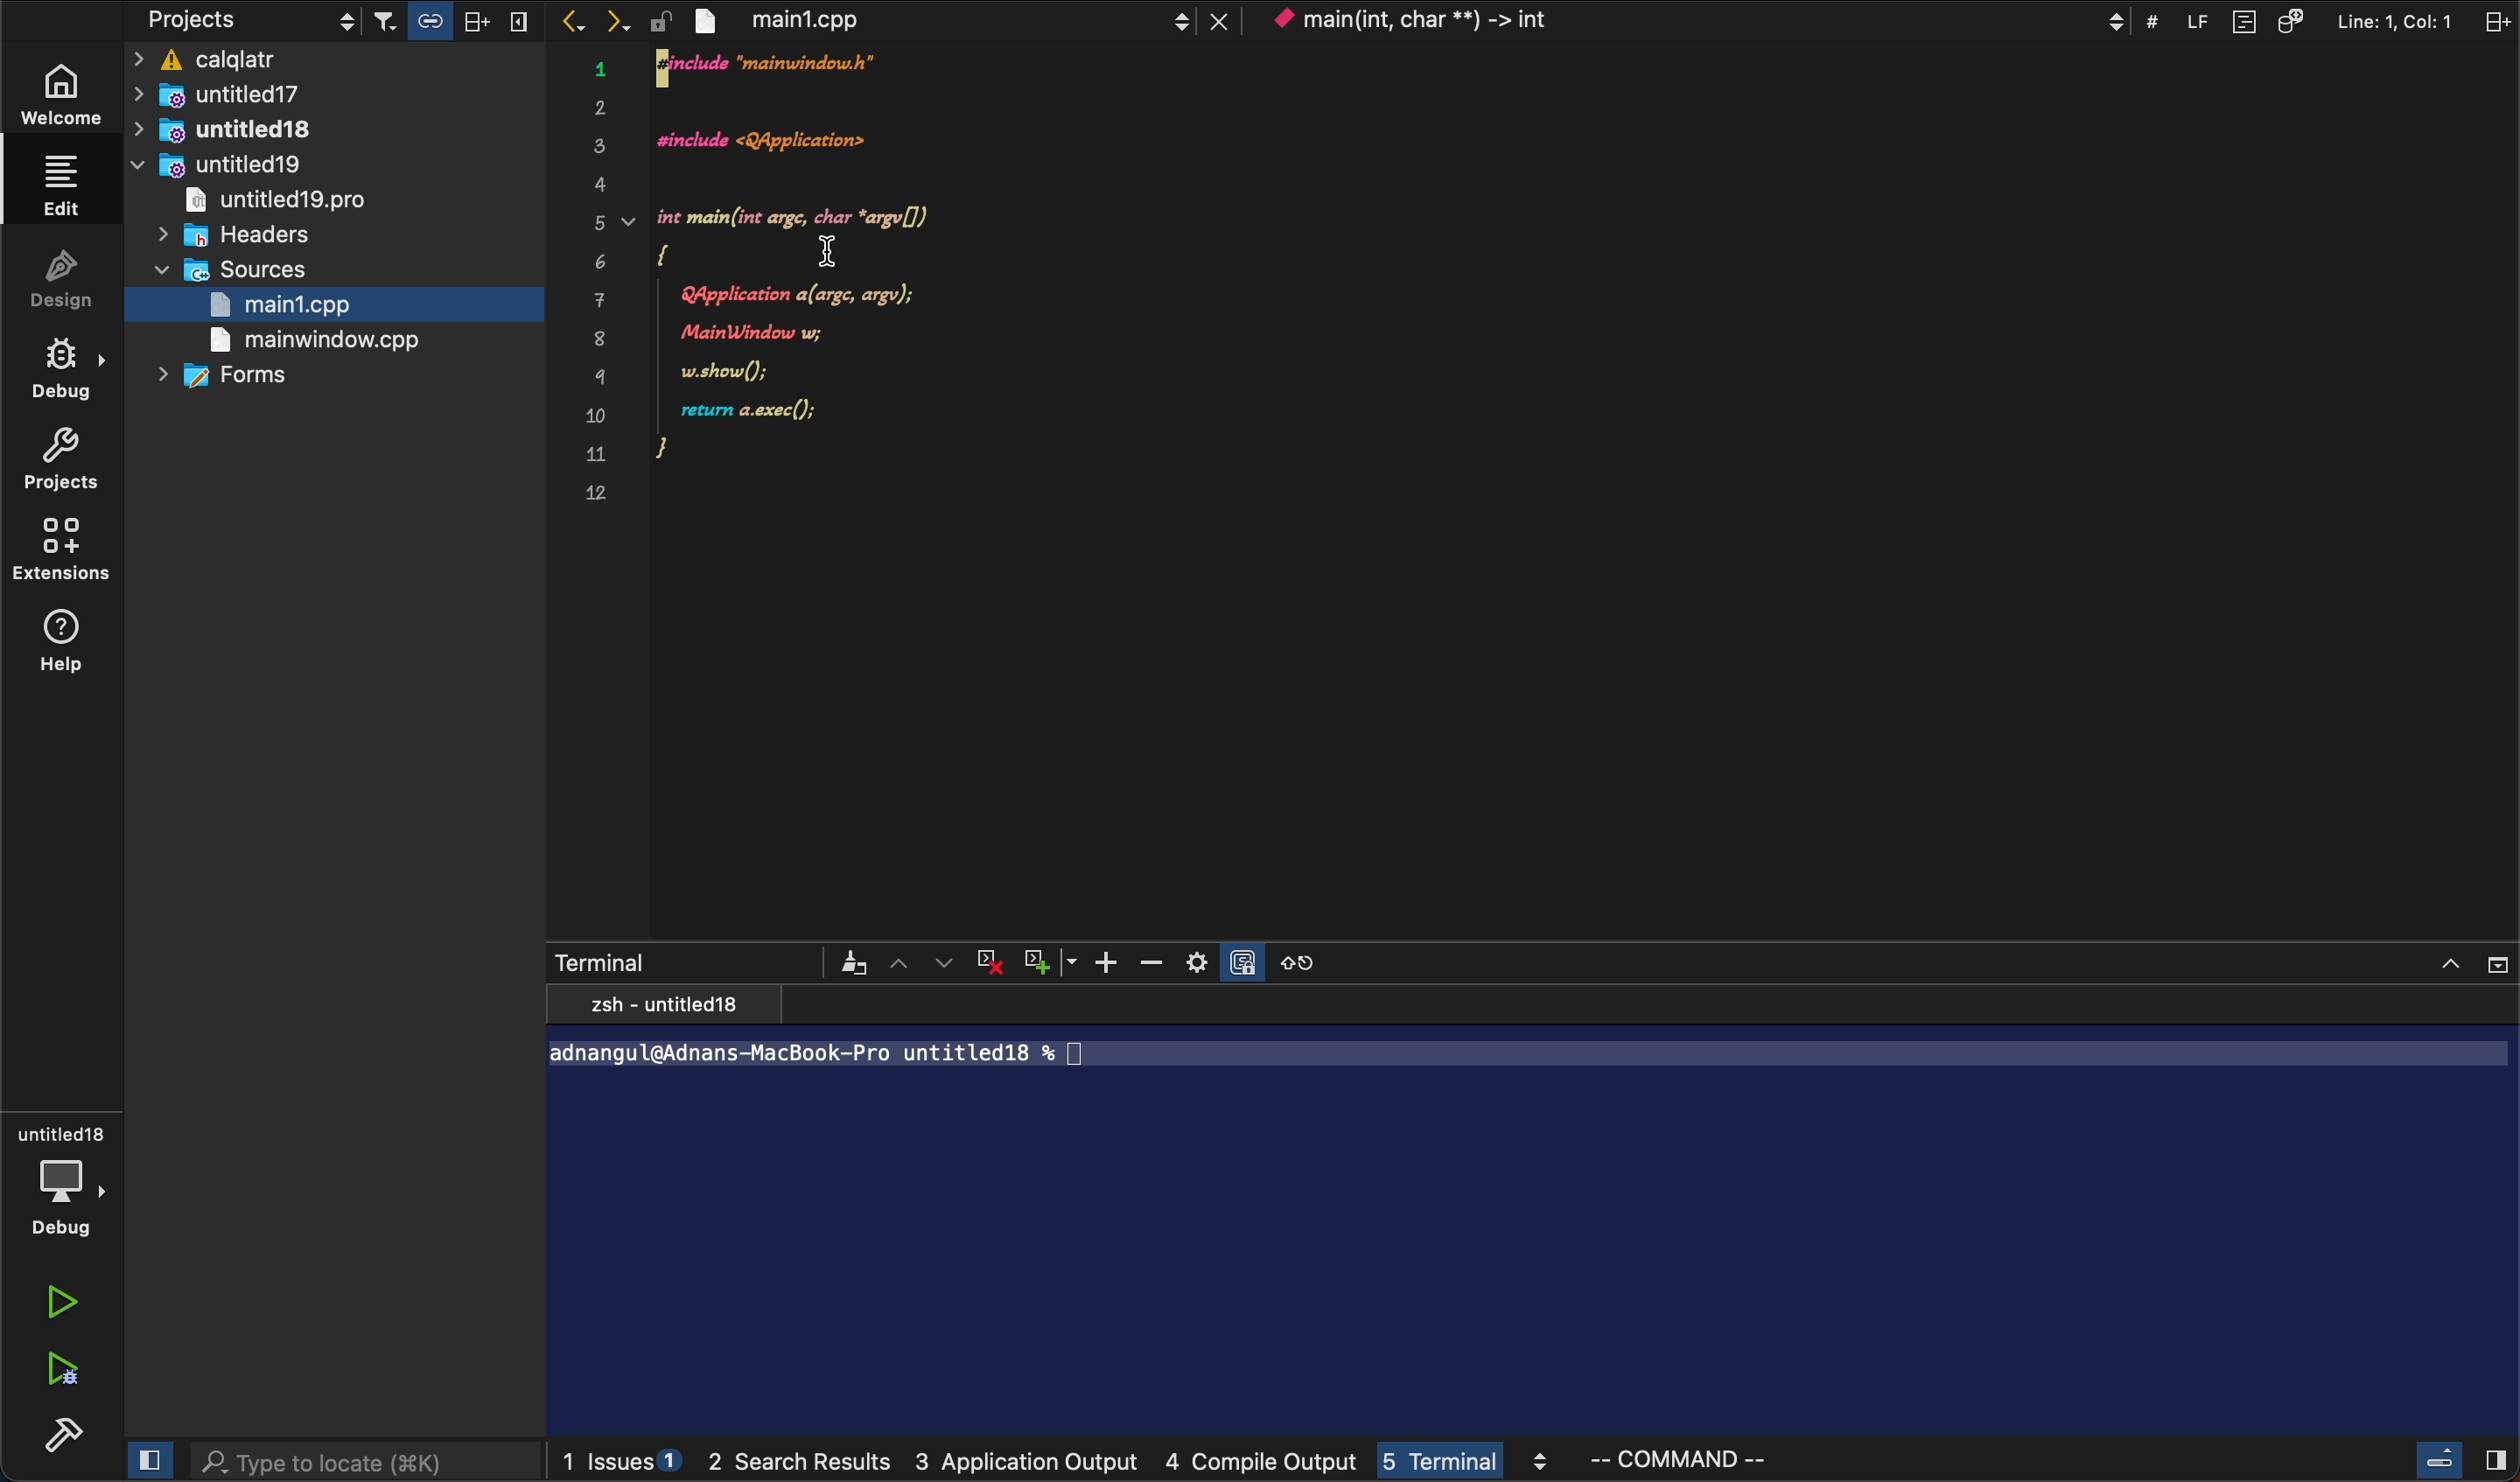  I want to click on debug, so click(73, 373).